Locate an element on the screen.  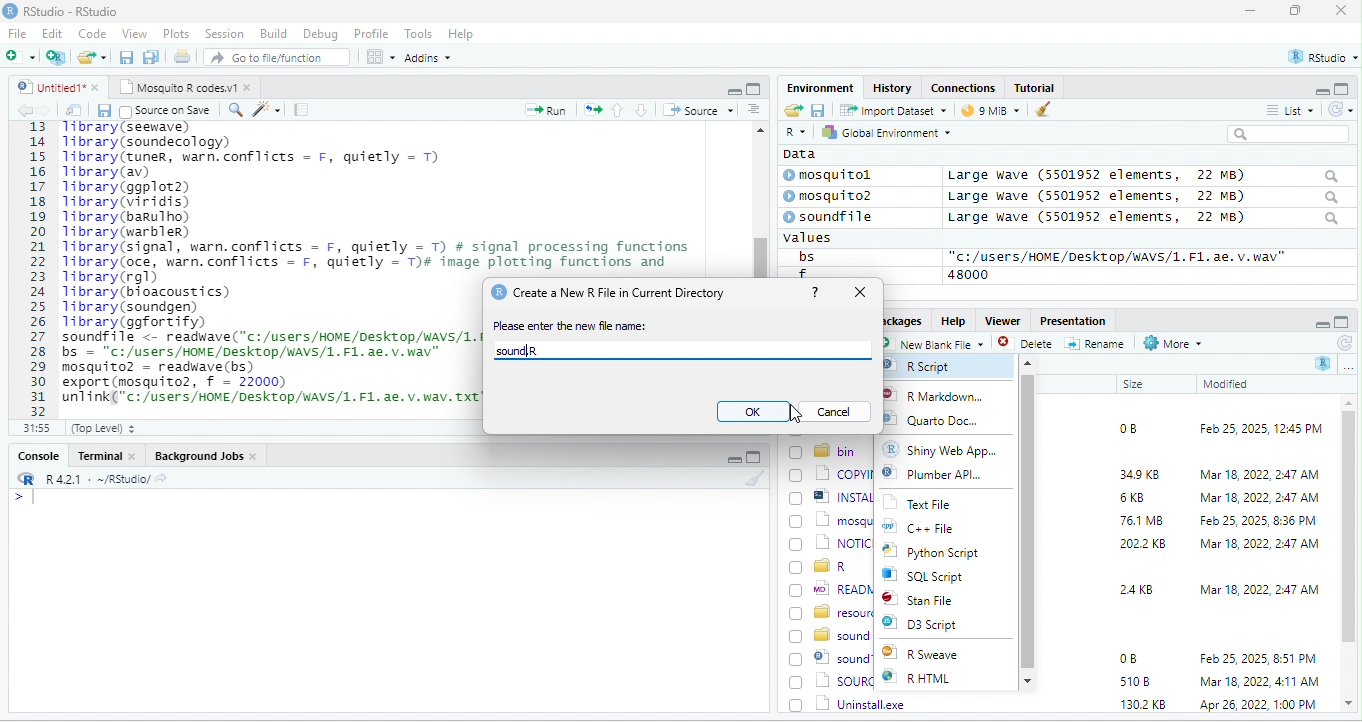
BD resources is located at coordinates (830, 610).